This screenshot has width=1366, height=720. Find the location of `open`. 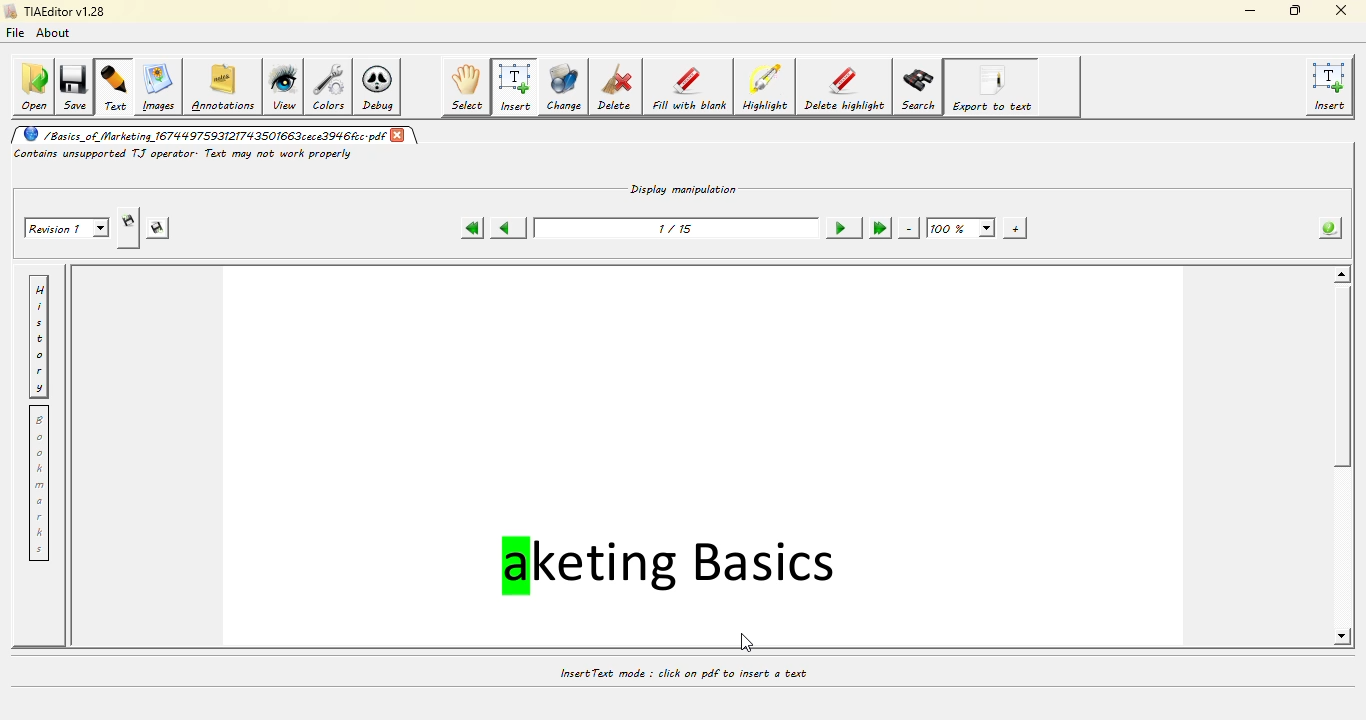

open is located at coordinates (33, 87).